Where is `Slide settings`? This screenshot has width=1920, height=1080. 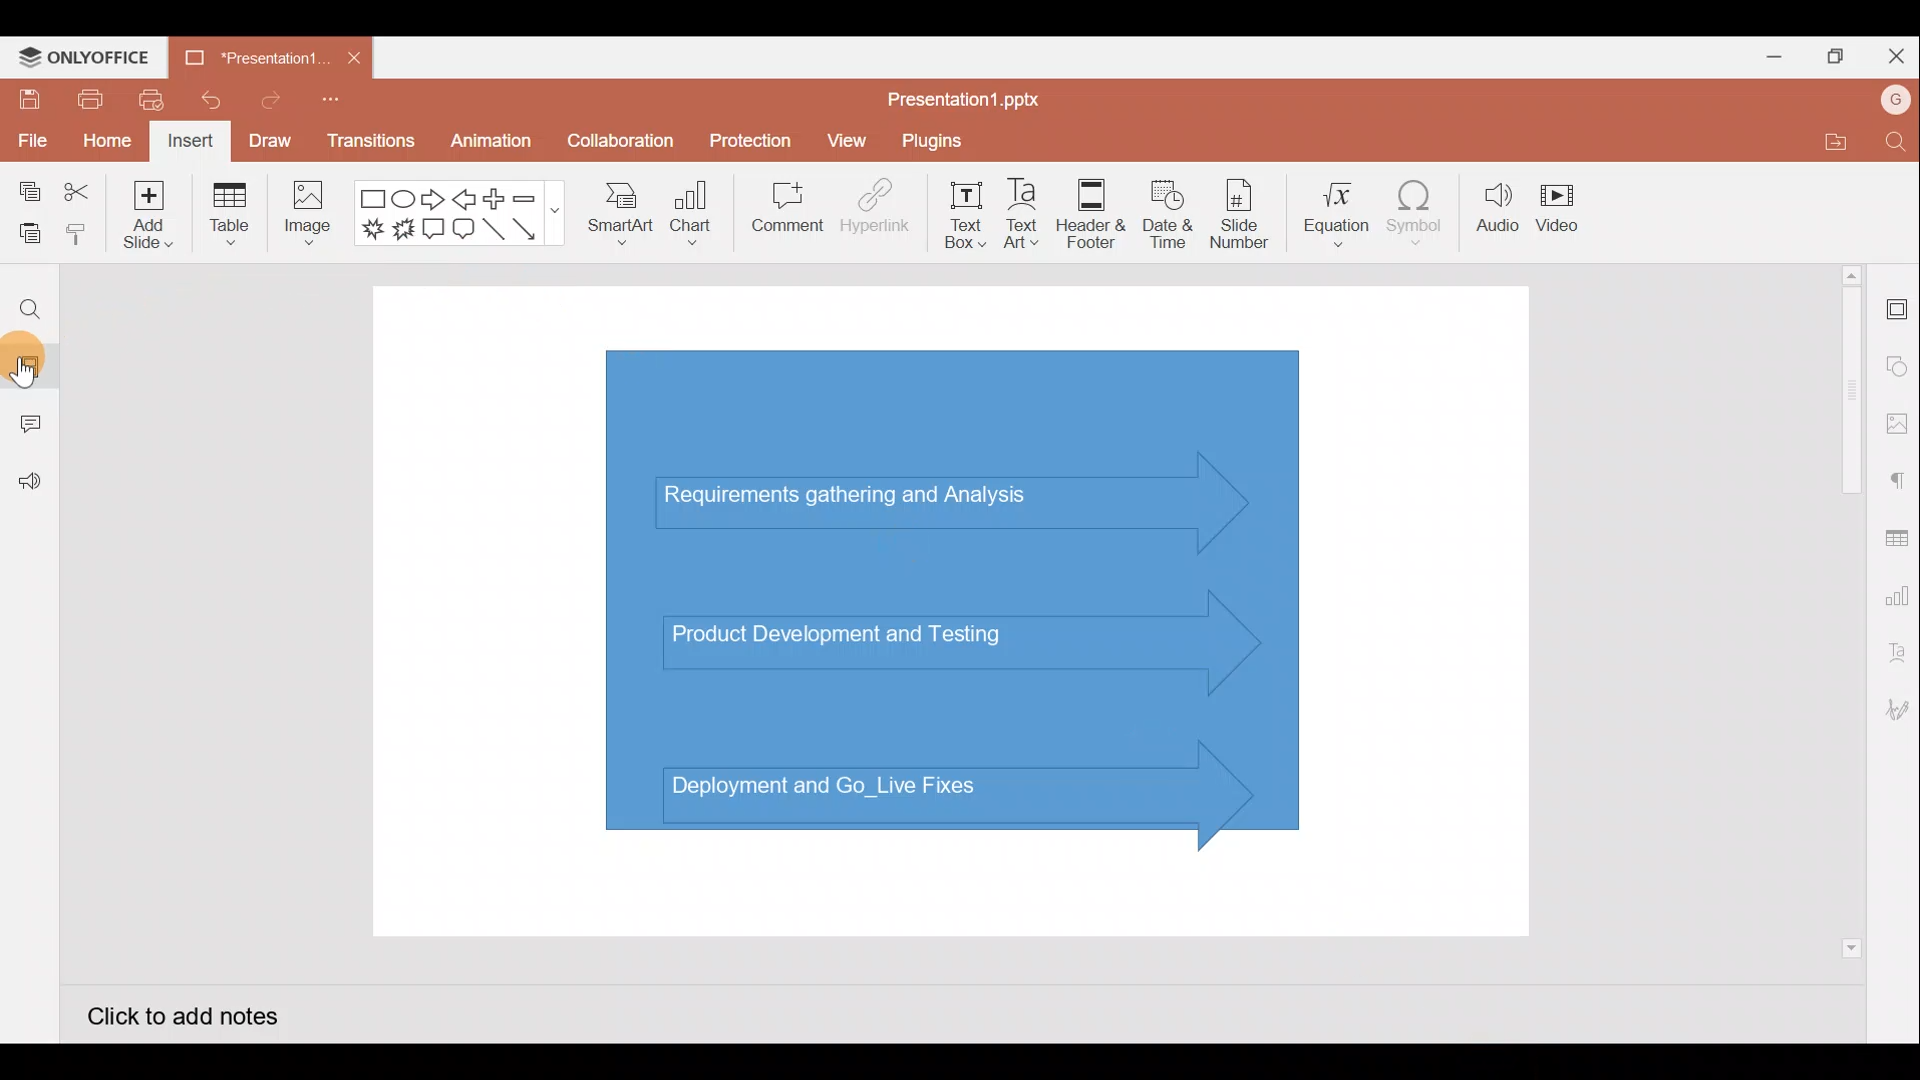
Slide settings is located at coordinates (1895, 311).